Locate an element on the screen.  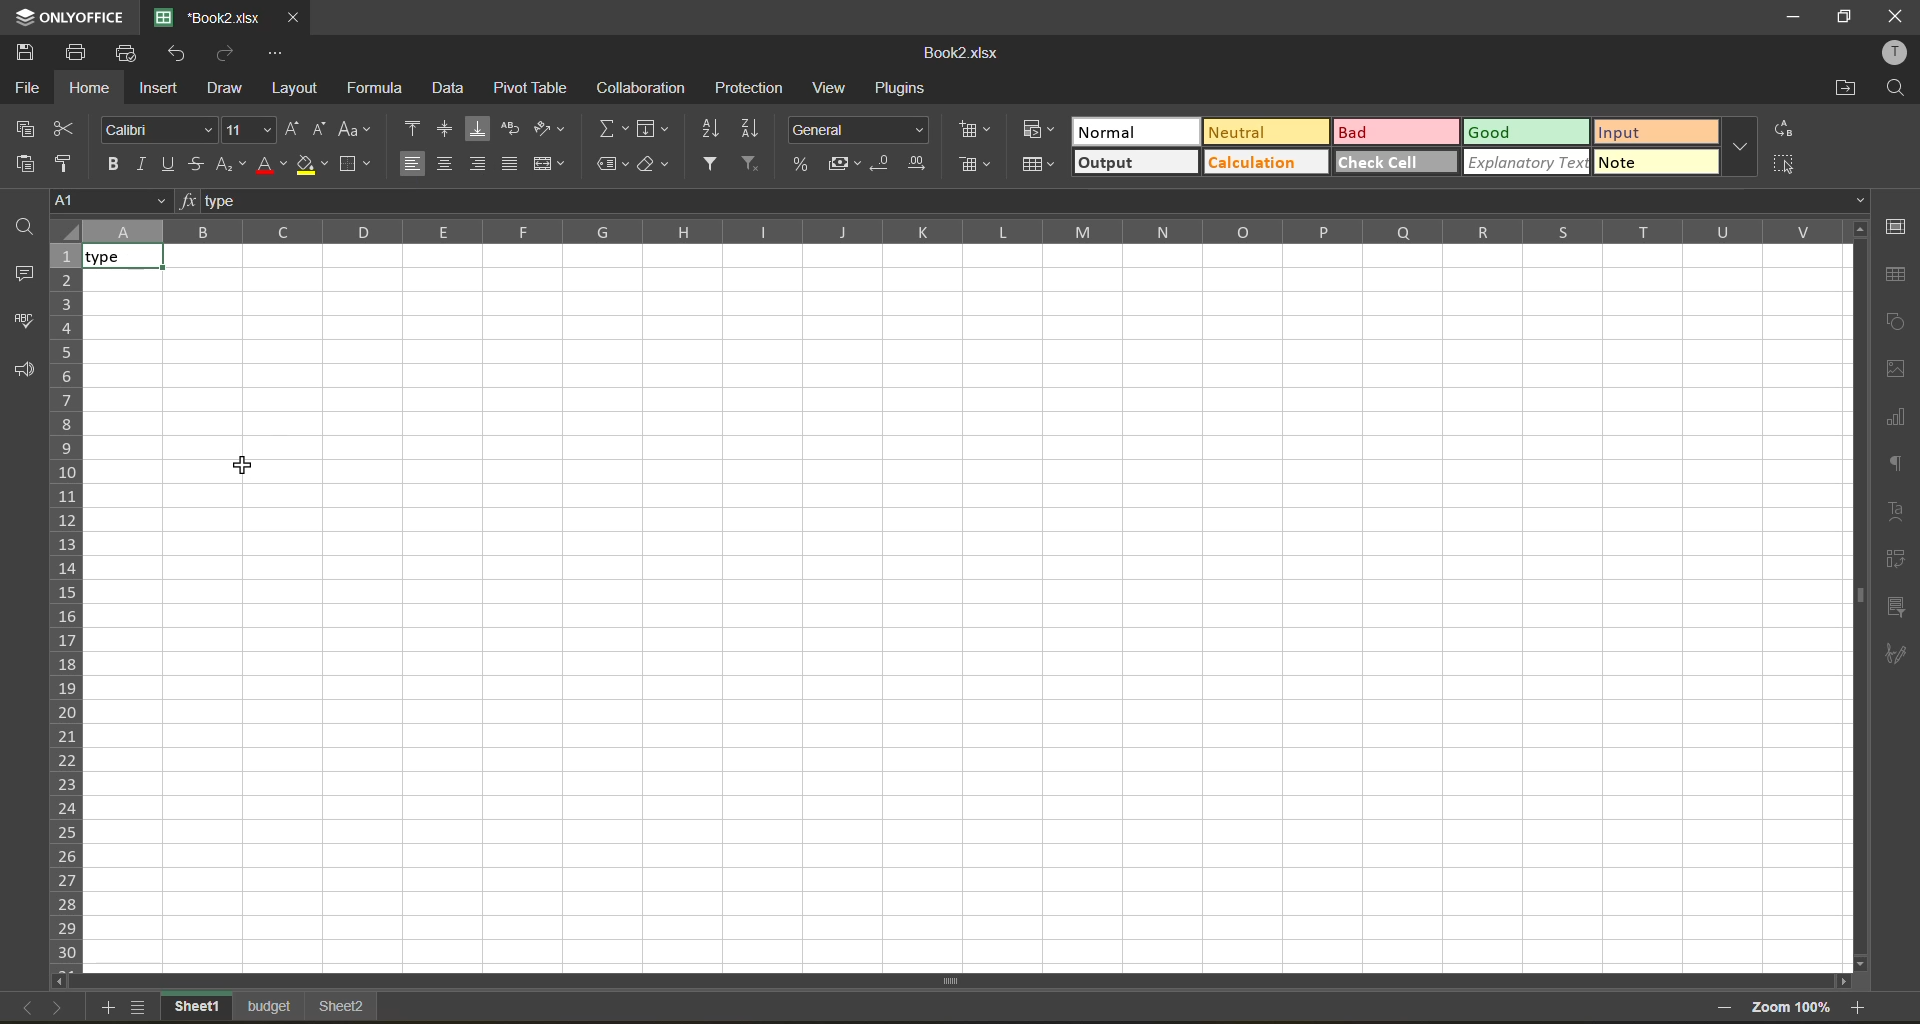
increment size is located at coordinates (294, 128).